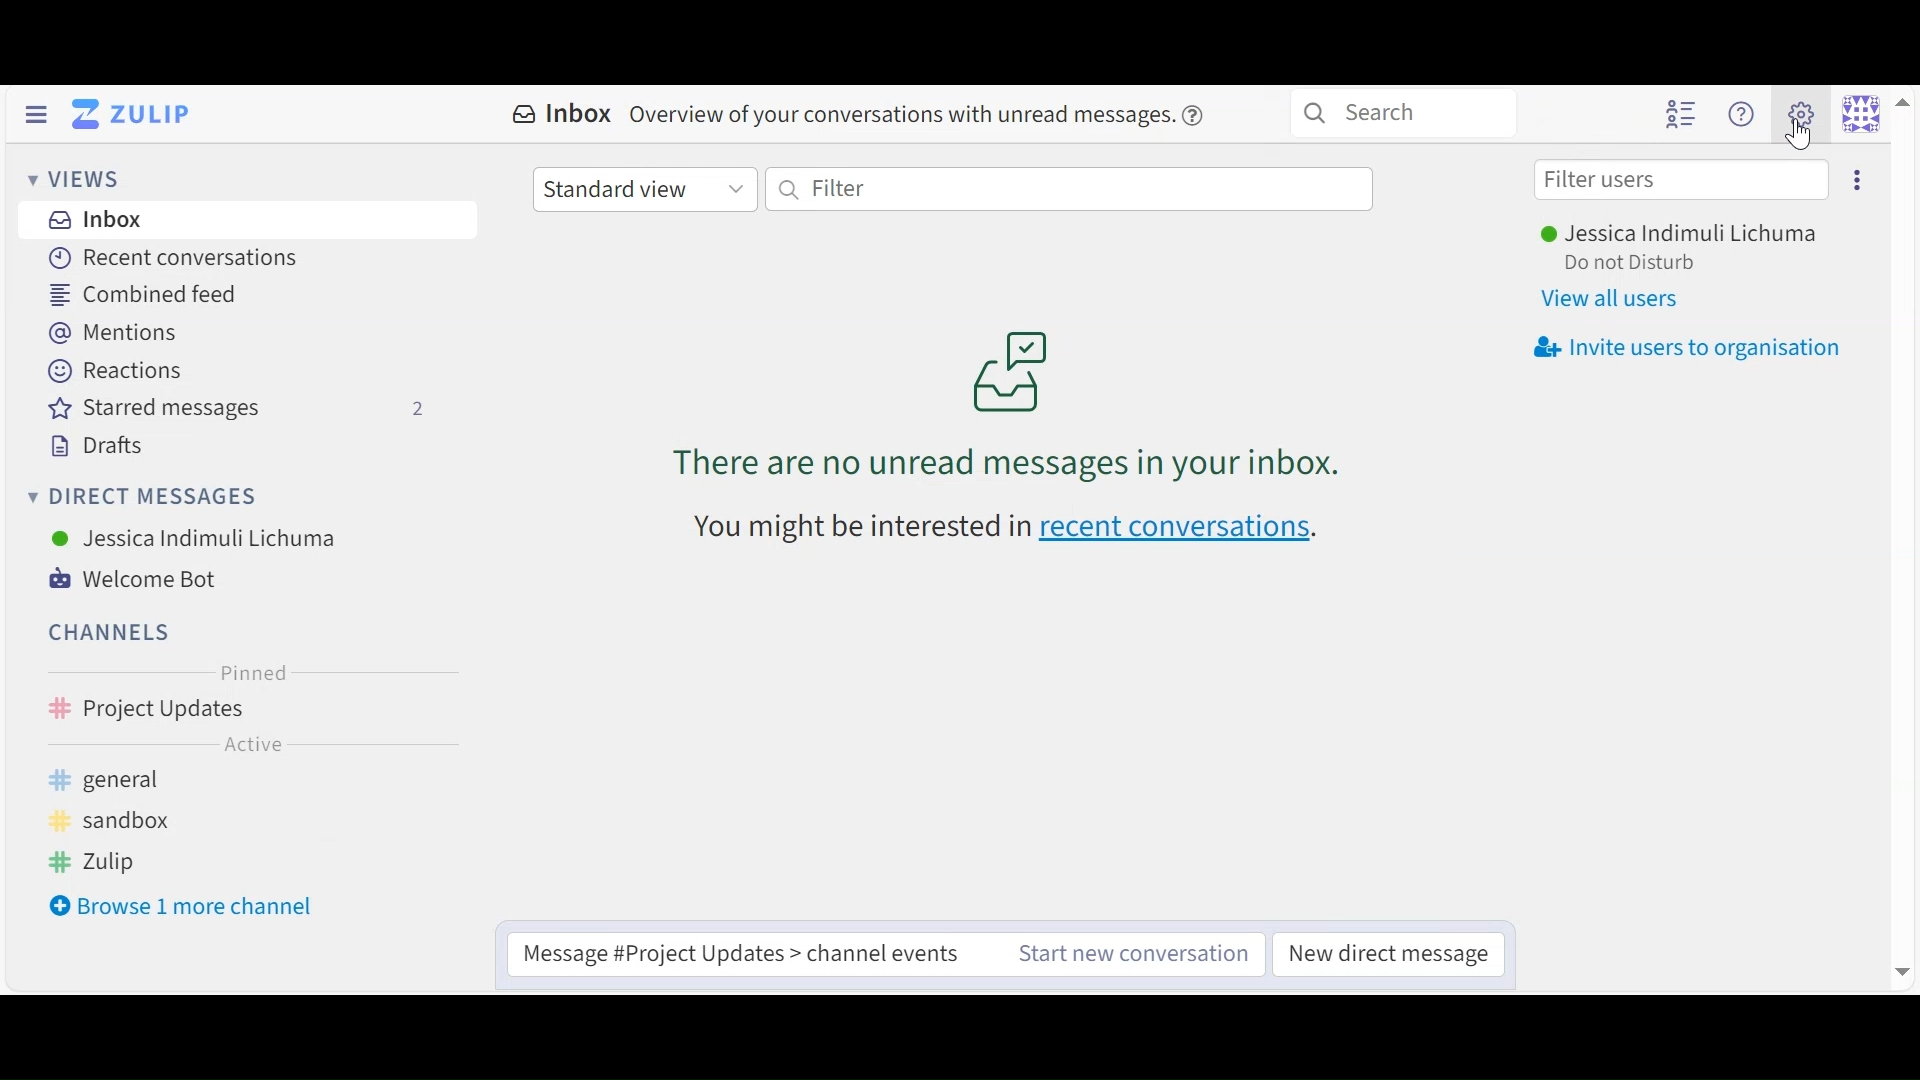 This screenshot has width=1920, height=1080. What do you see at coordinates (185, 907) in the screenshot?
I see `Browse 1 more channel` at bounding box center [185, 907].